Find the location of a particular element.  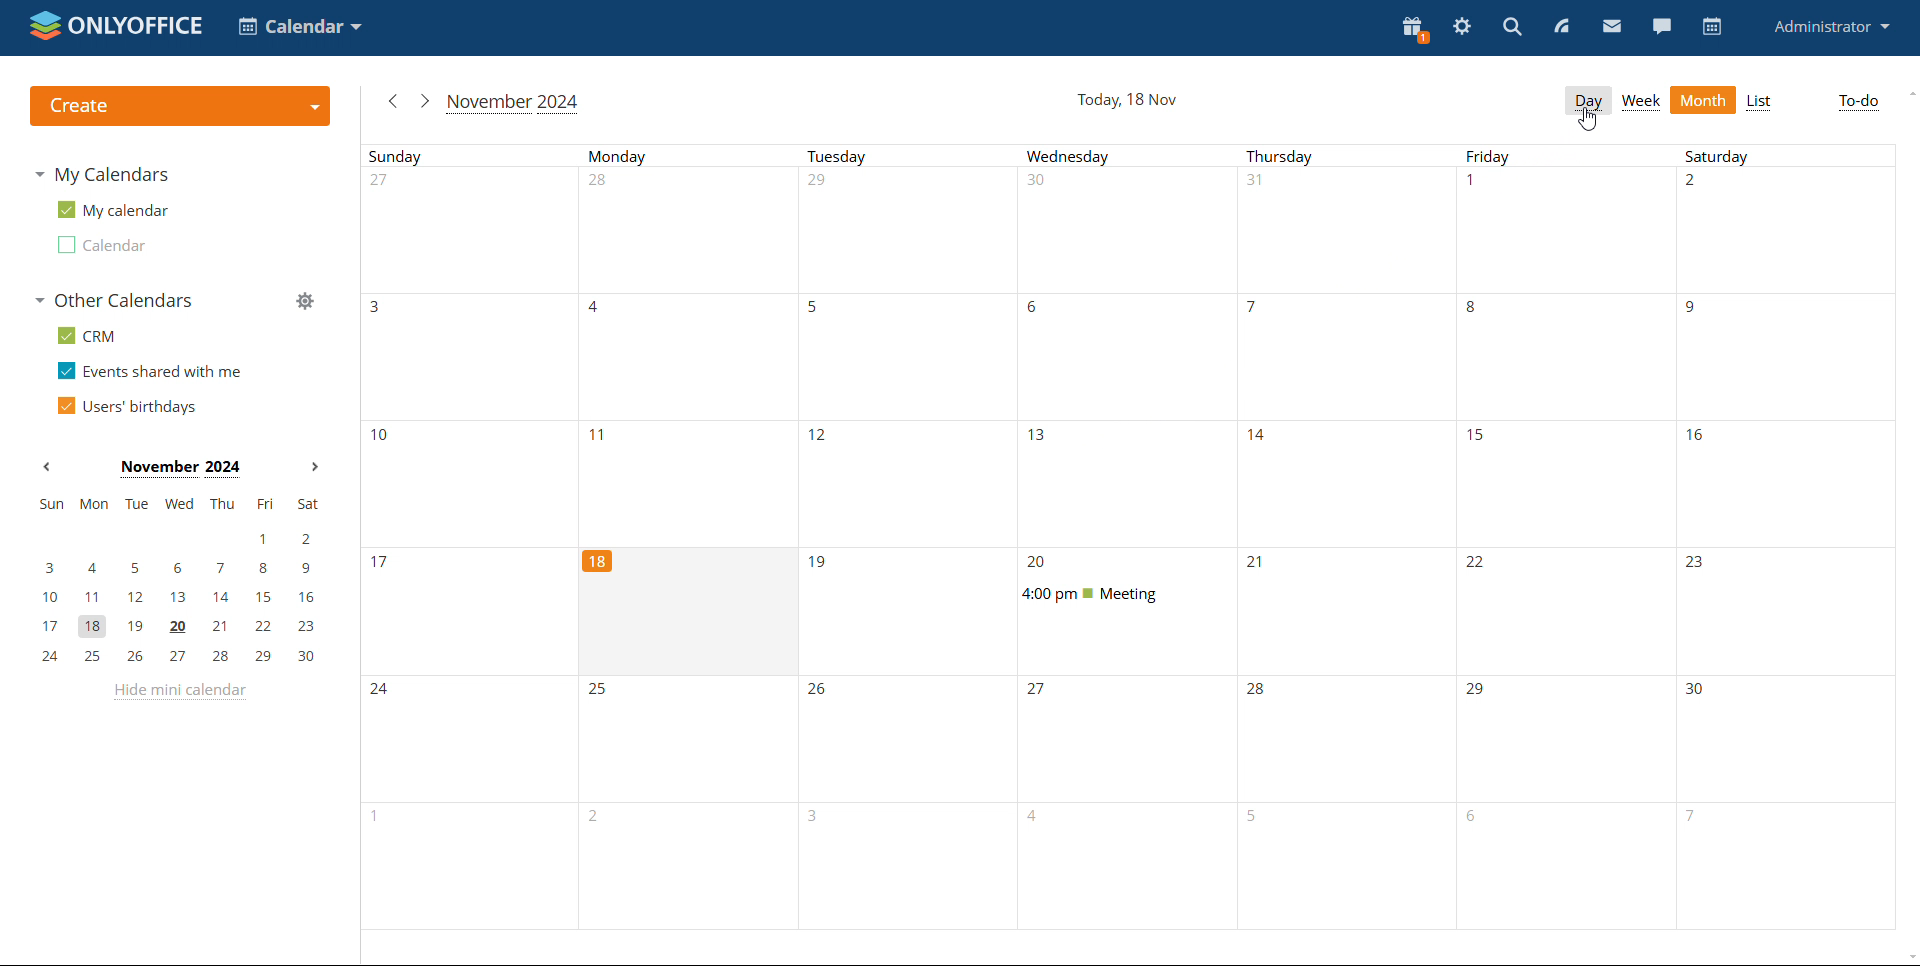

my calendar is located at coordinates (112, 210).